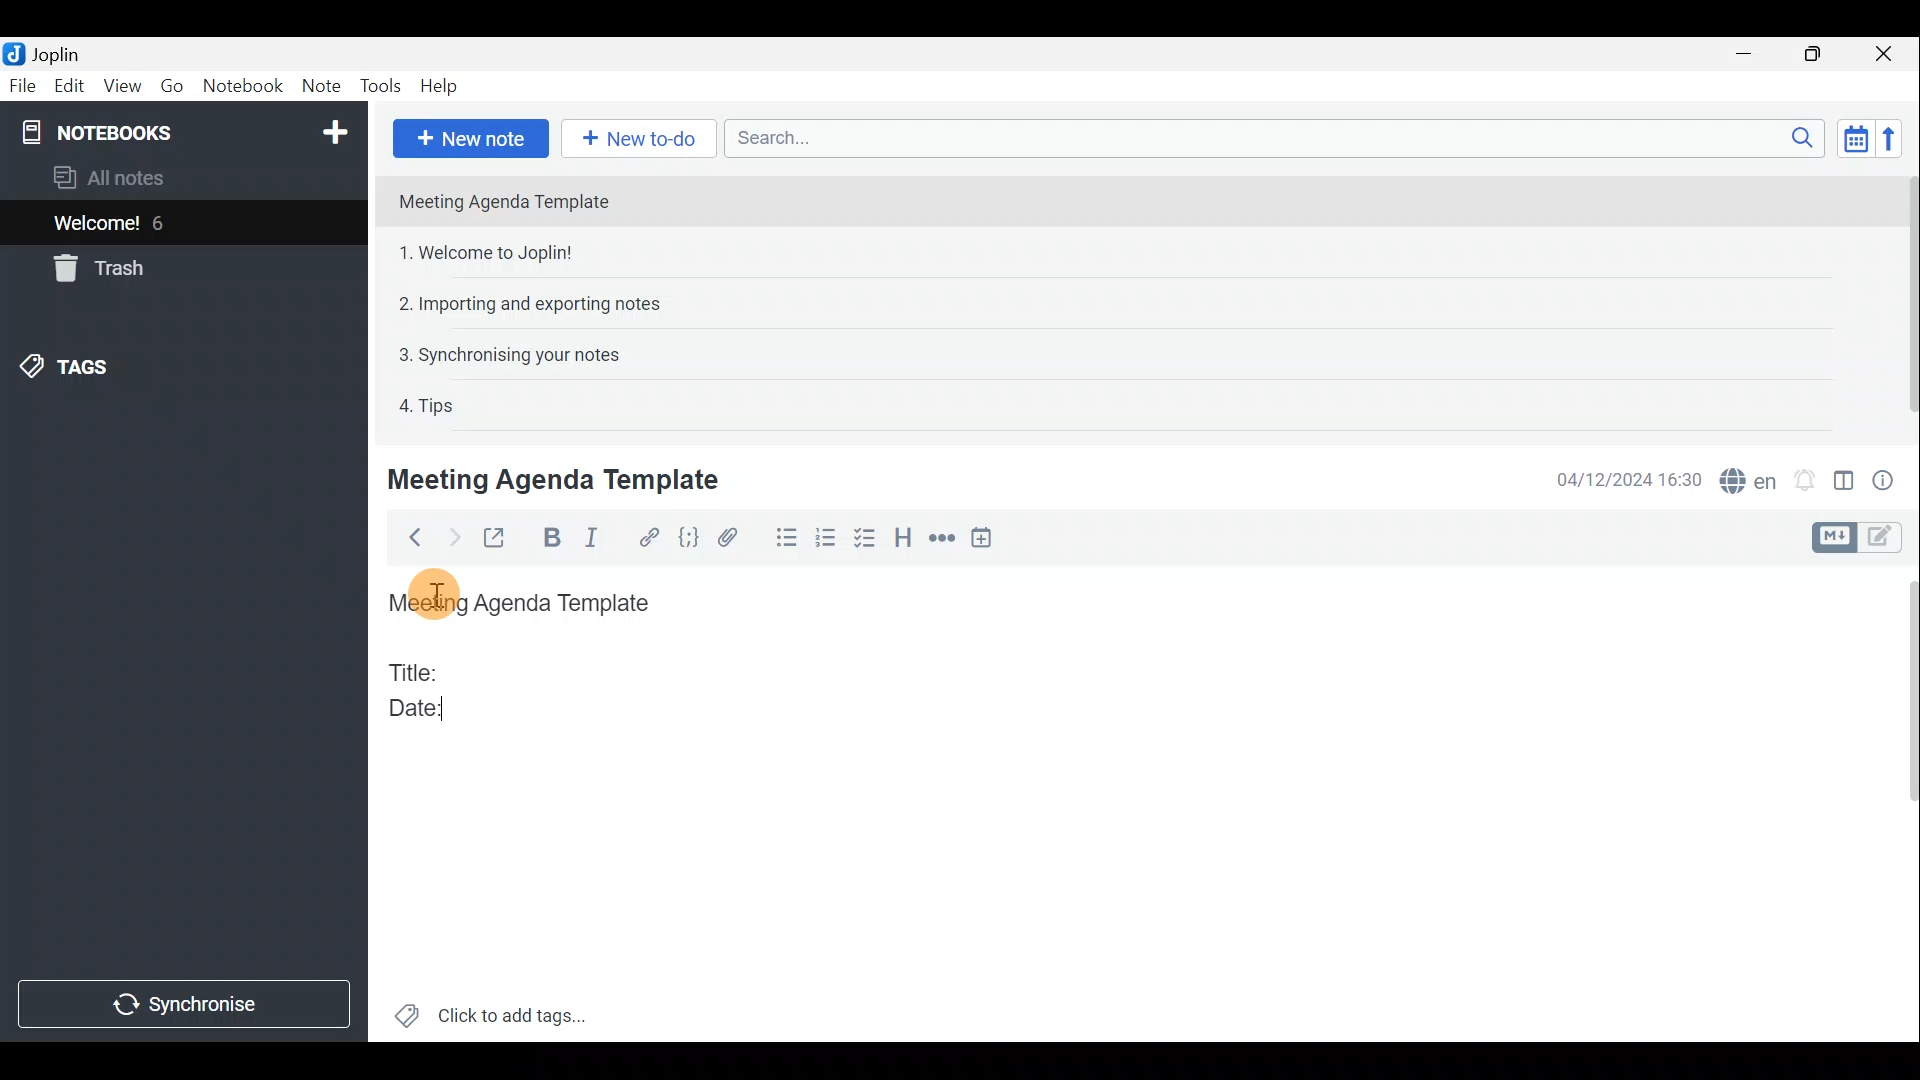 This screenshot has width=1920, height=1080. Describe the element at coordinates (70, 88) in the screenshot. I see `Edit` at that location.